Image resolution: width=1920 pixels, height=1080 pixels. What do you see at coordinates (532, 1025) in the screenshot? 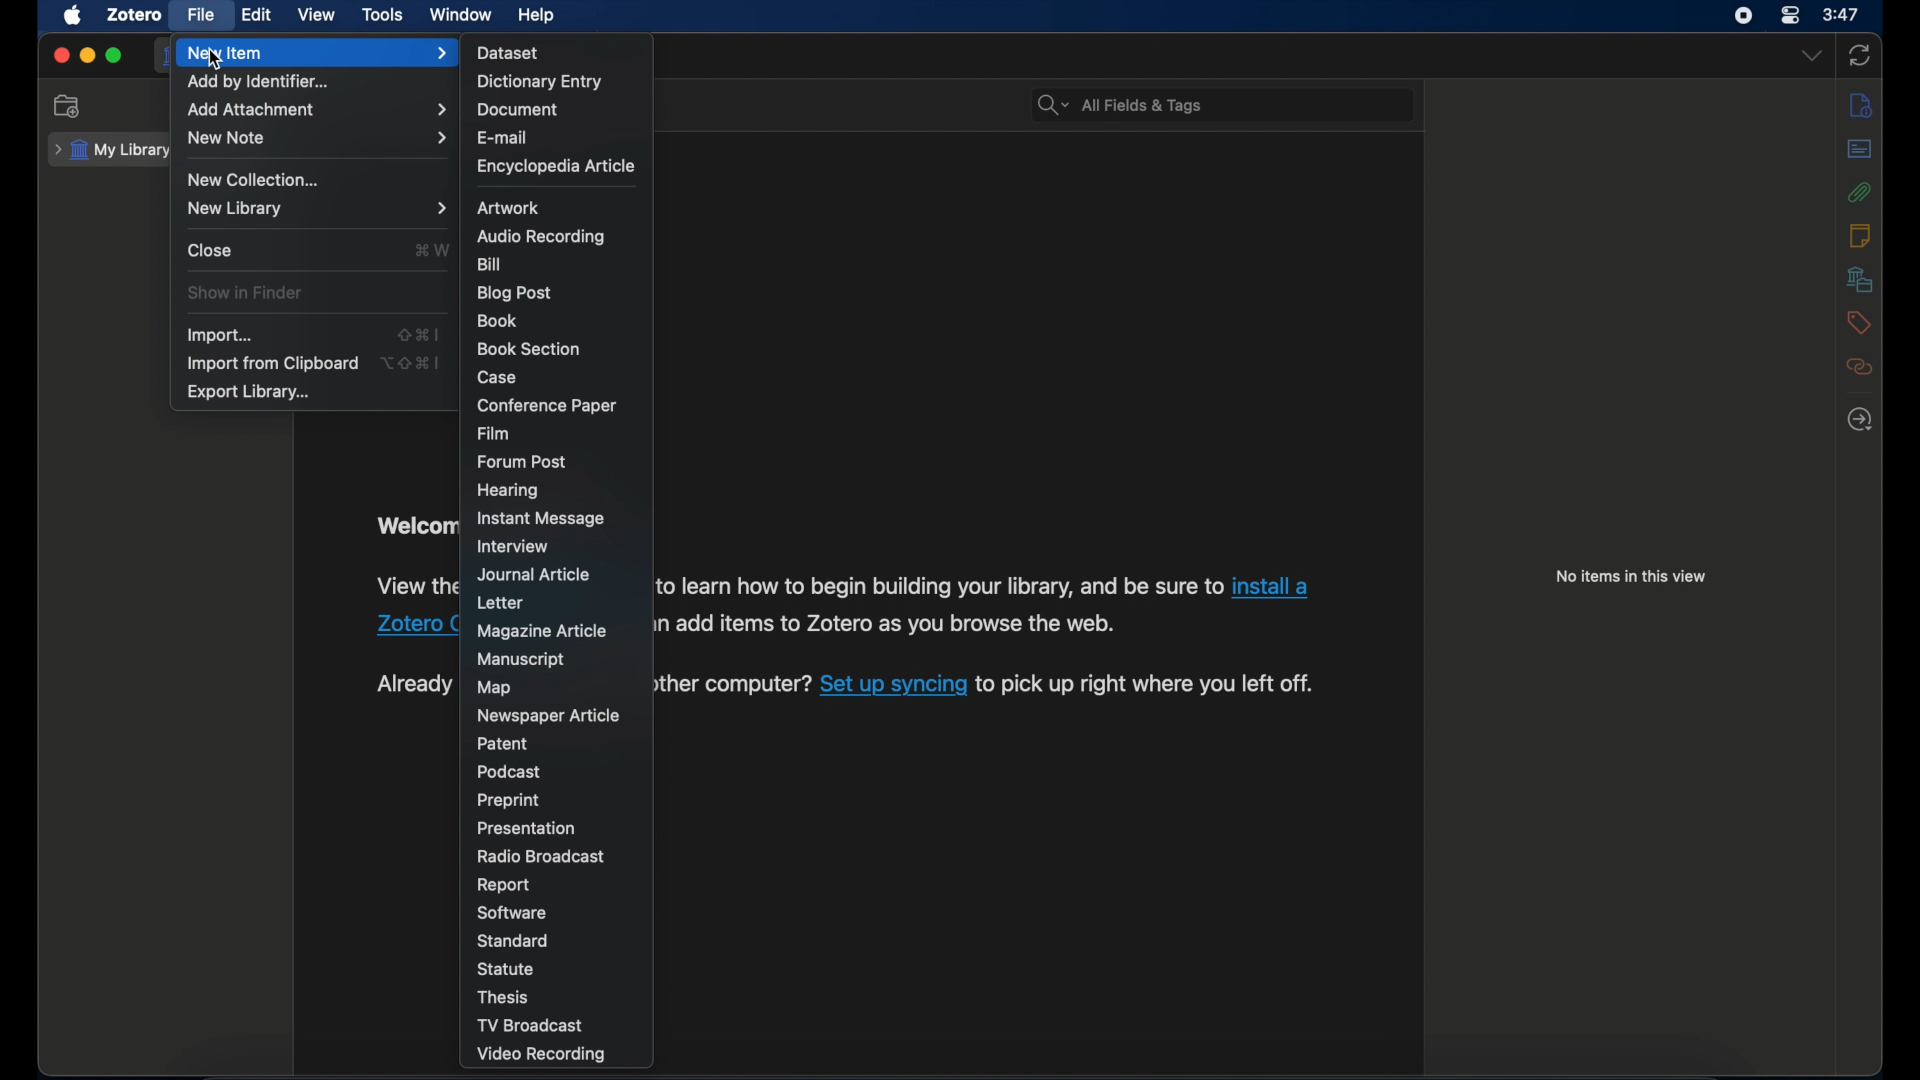
I see `tv broadcast` at bounding box center [532, 1025].